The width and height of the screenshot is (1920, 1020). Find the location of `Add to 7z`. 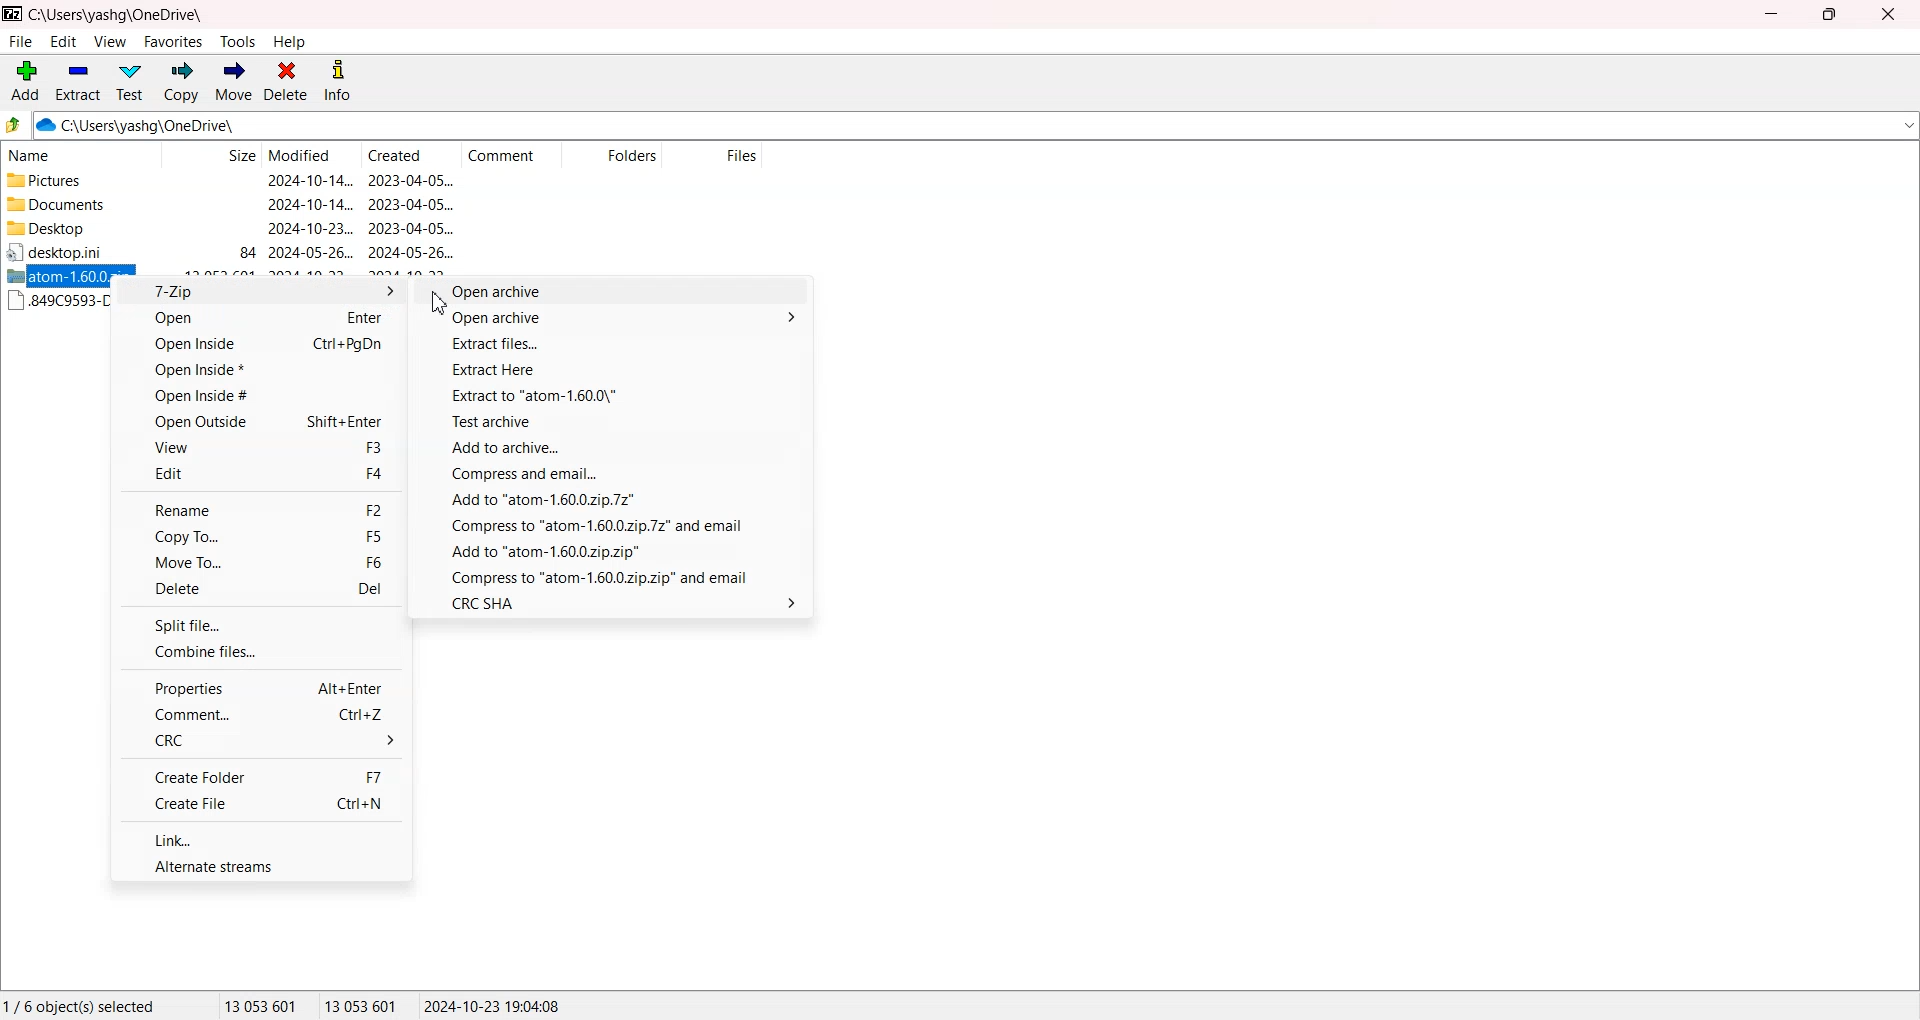

Add to 7z is located at coordinates (614, 500).